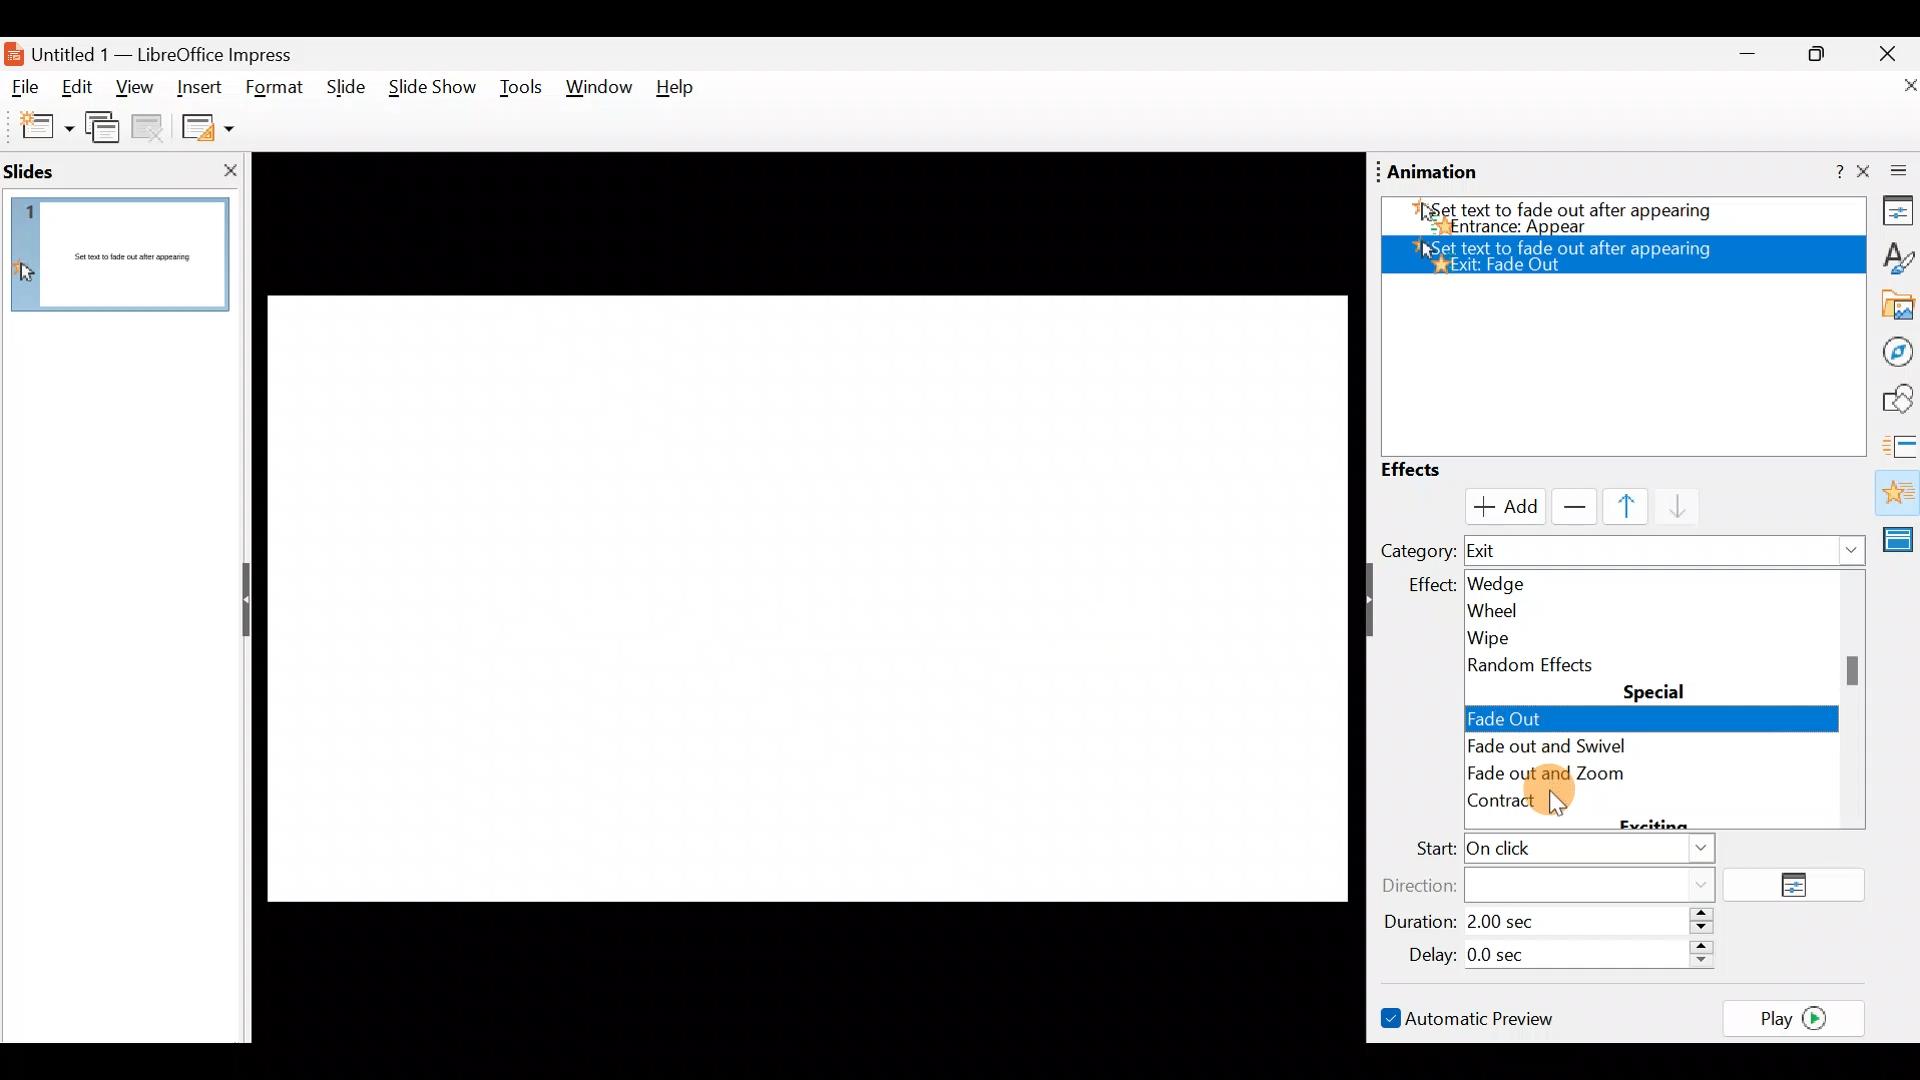 The image size is (1920, 1080). Describe the element at coordinates (1615, 214) in the screenshot. I see `Appear effect added` at that location.